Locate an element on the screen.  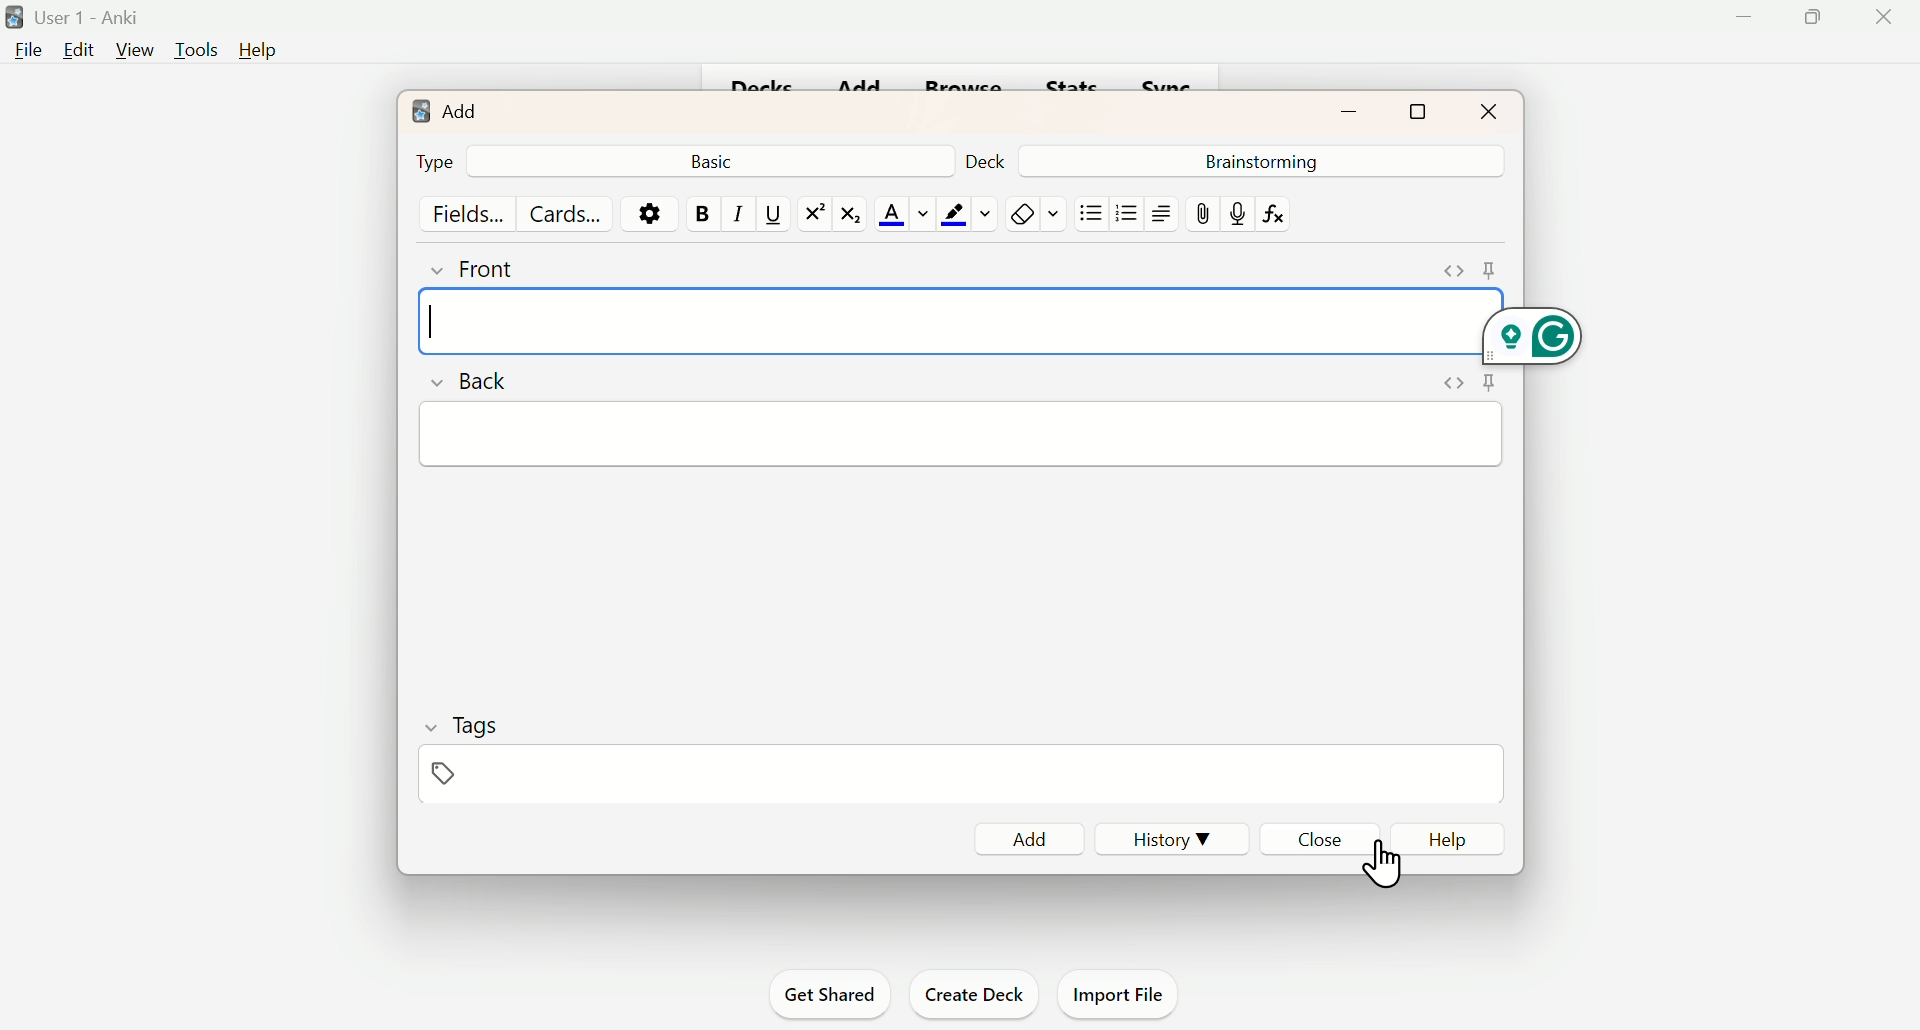
Italiac is located at coordinates (736, 212).